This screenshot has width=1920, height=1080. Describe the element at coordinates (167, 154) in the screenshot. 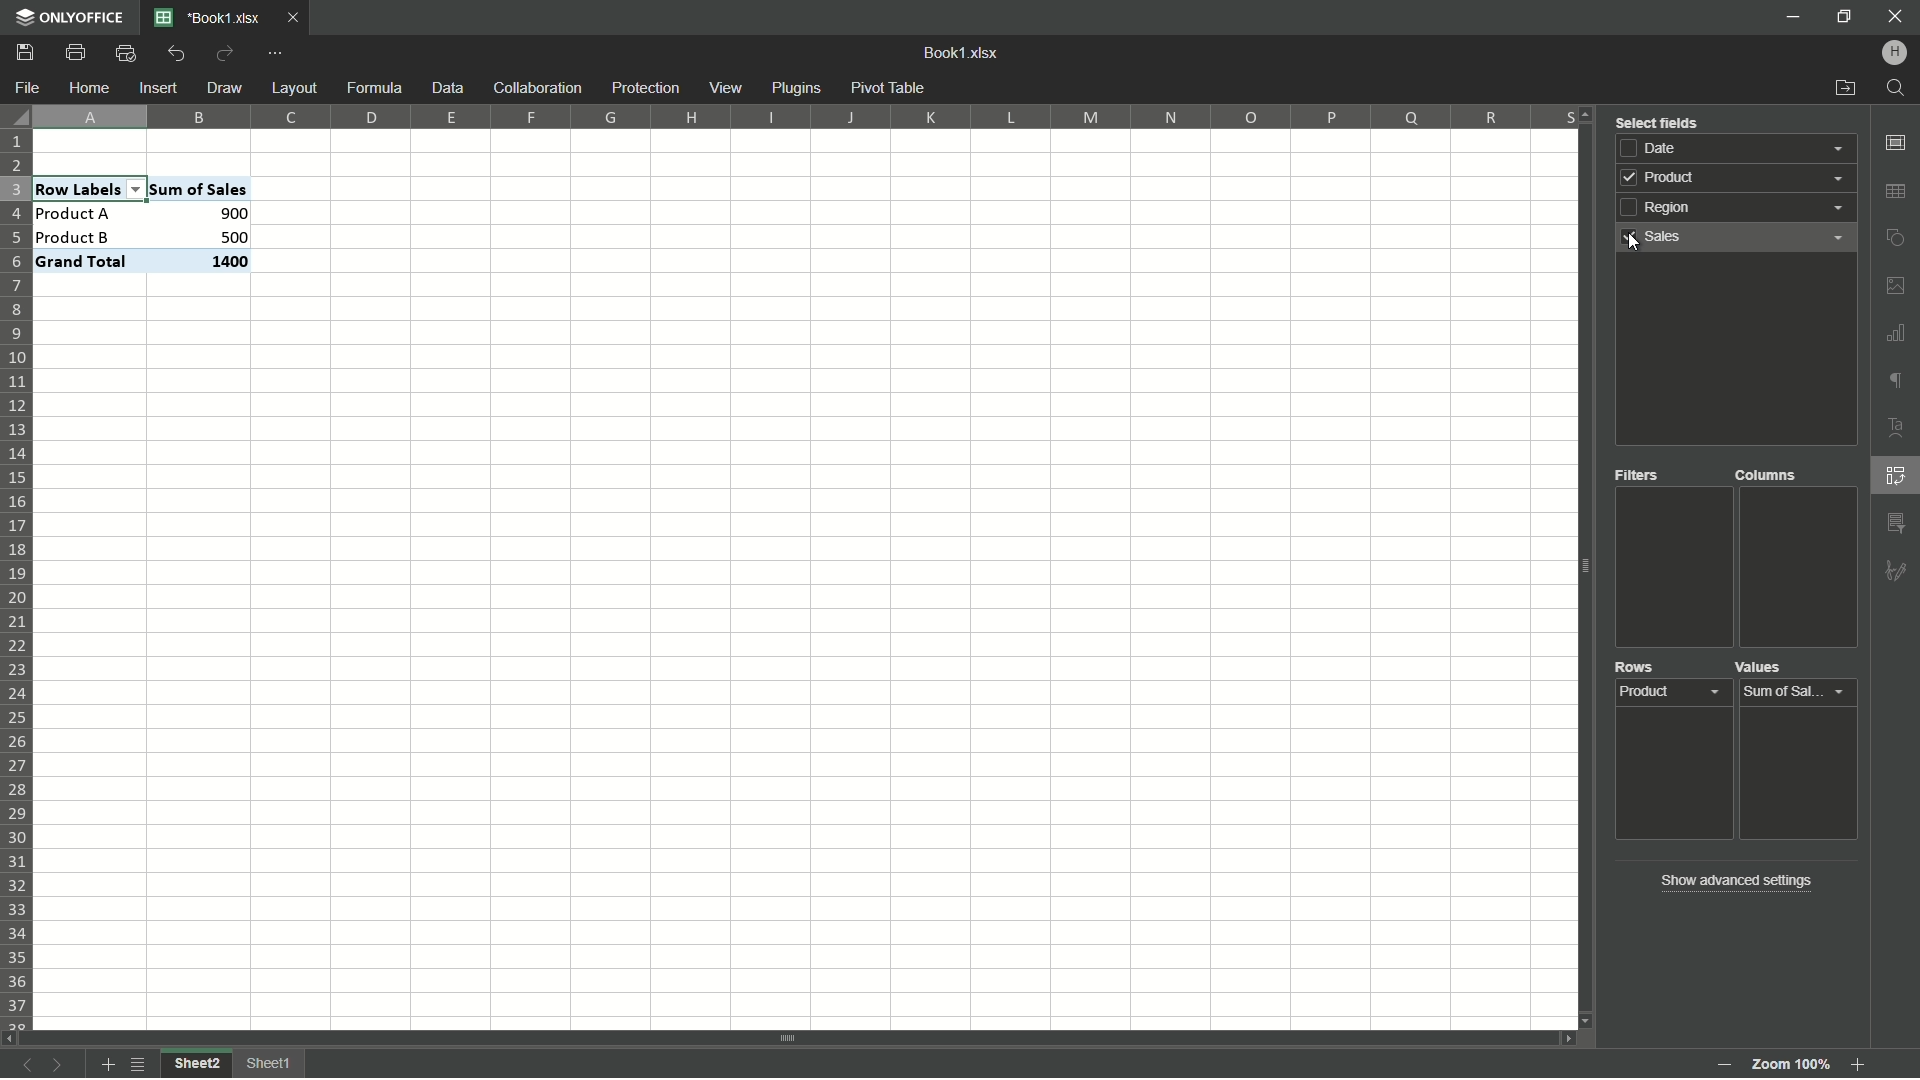

I see `cells` at that location.